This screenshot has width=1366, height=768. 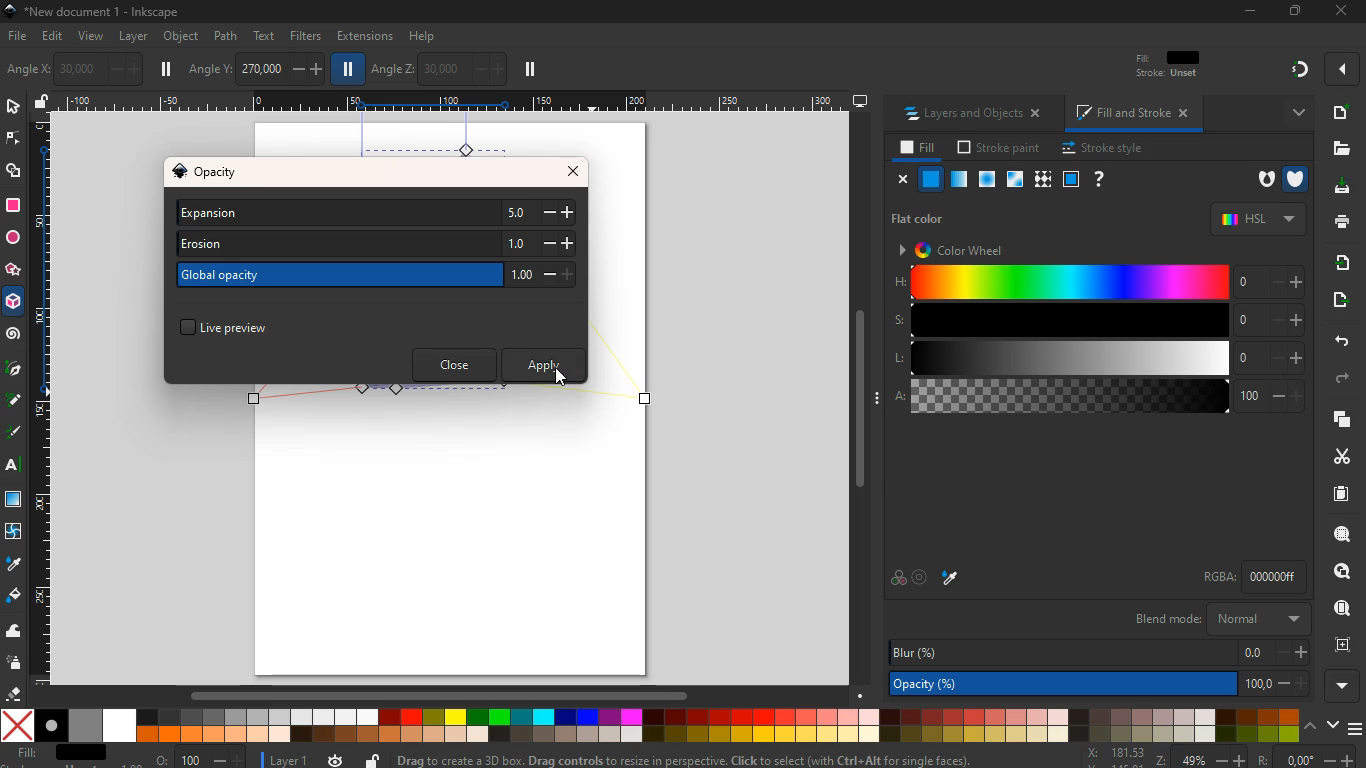 What do you see at coordinates (879, 397) in the screenshot?
I see `Expand` at bounding box center [879, 397].